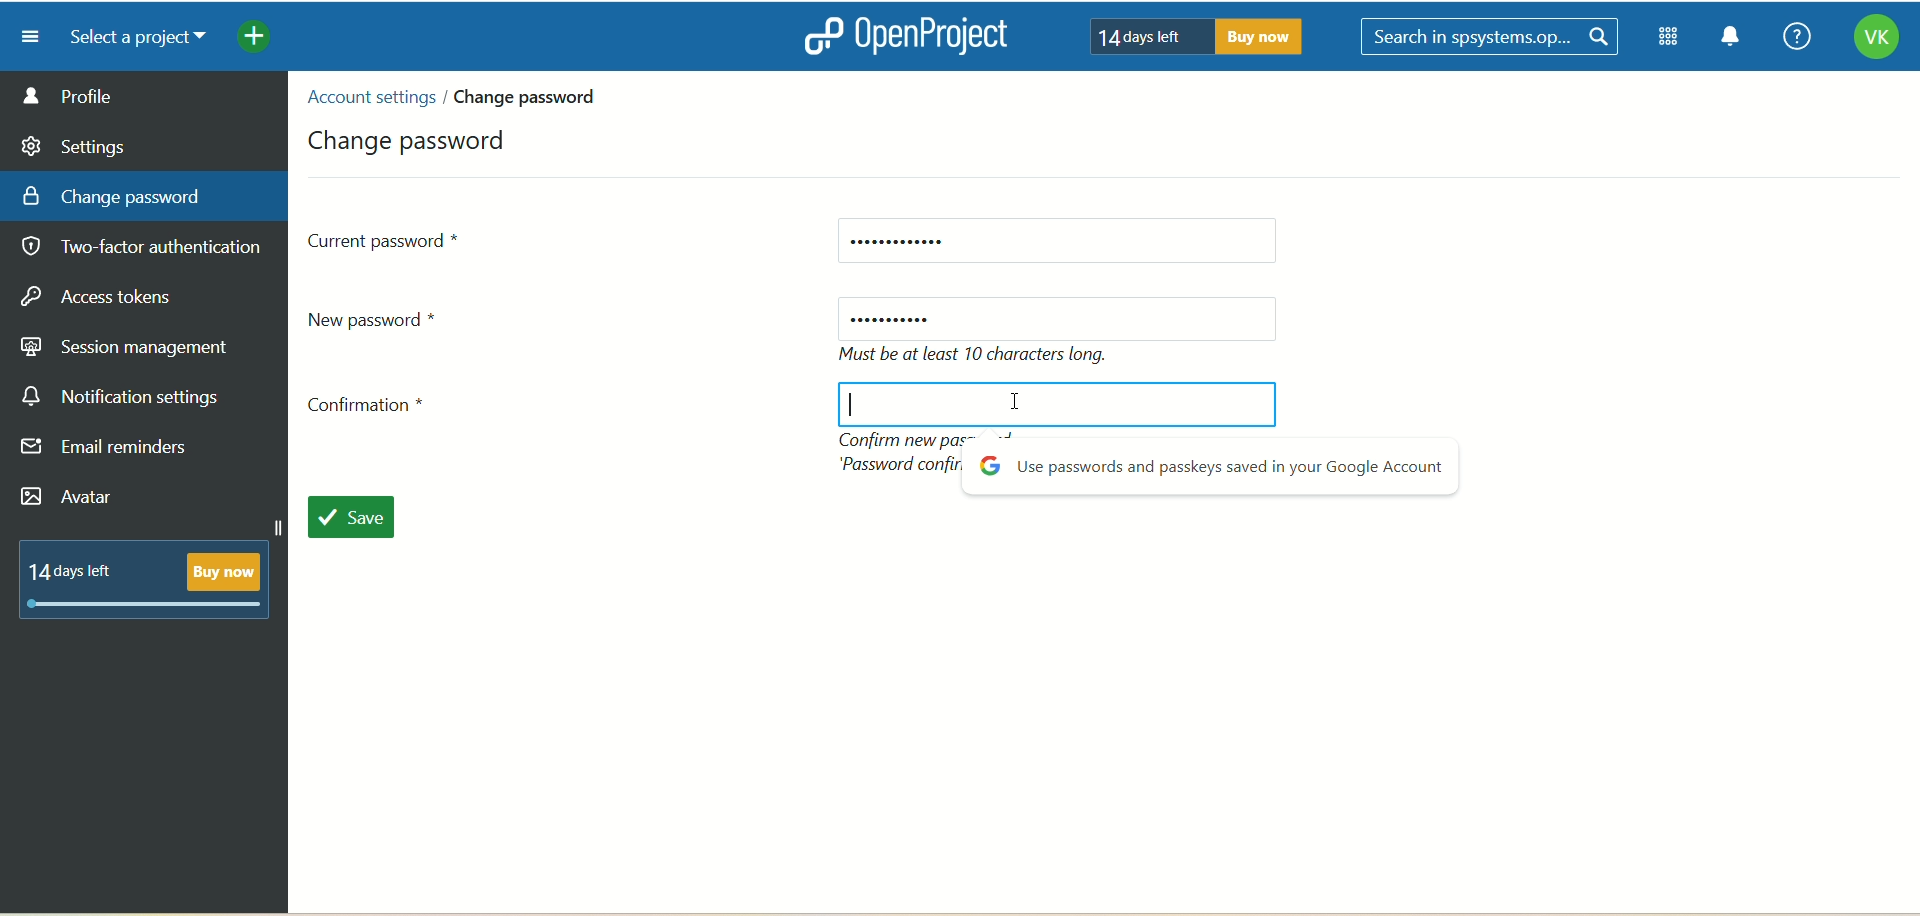 The image size is (1920, 916). What do you see at coordinates (1047, 404) in the screenshot?
I see `blank space` at bounding box center [1047, 404].